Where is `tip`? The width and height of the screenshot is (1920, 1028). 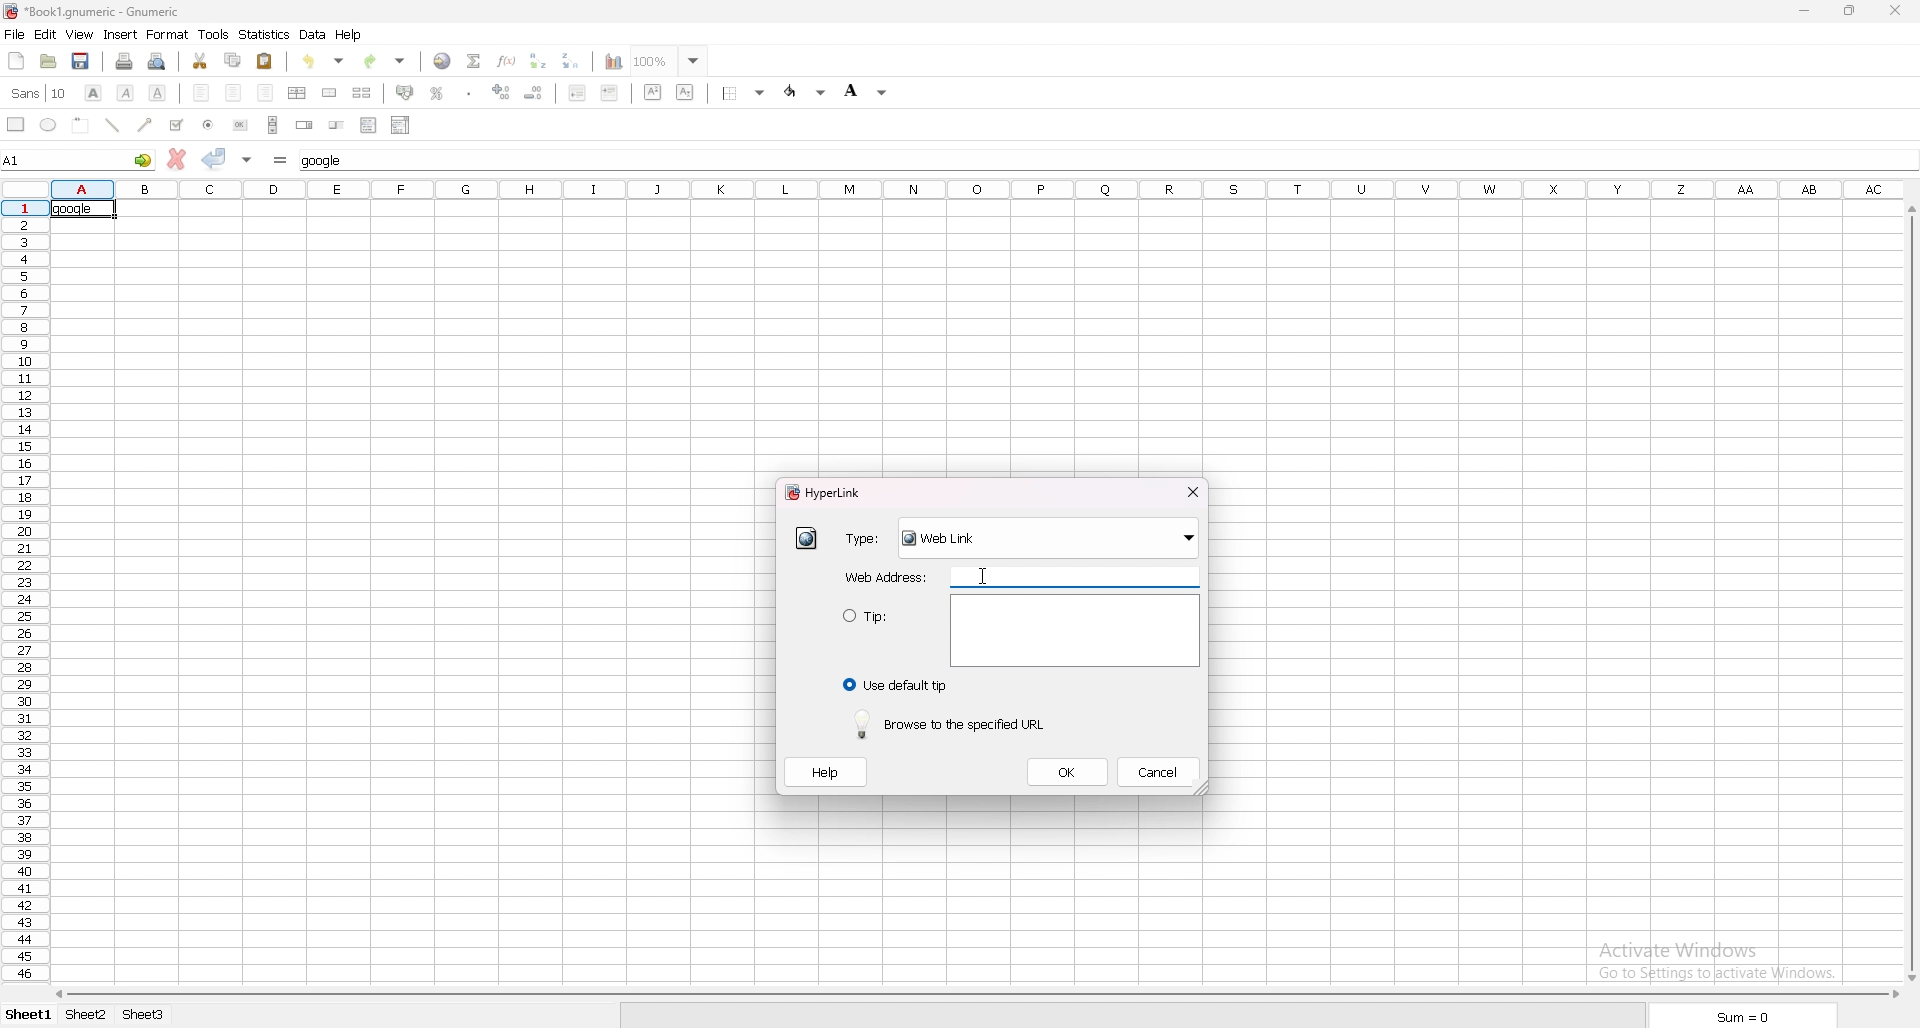
tip is located at coordinates (895, 631).